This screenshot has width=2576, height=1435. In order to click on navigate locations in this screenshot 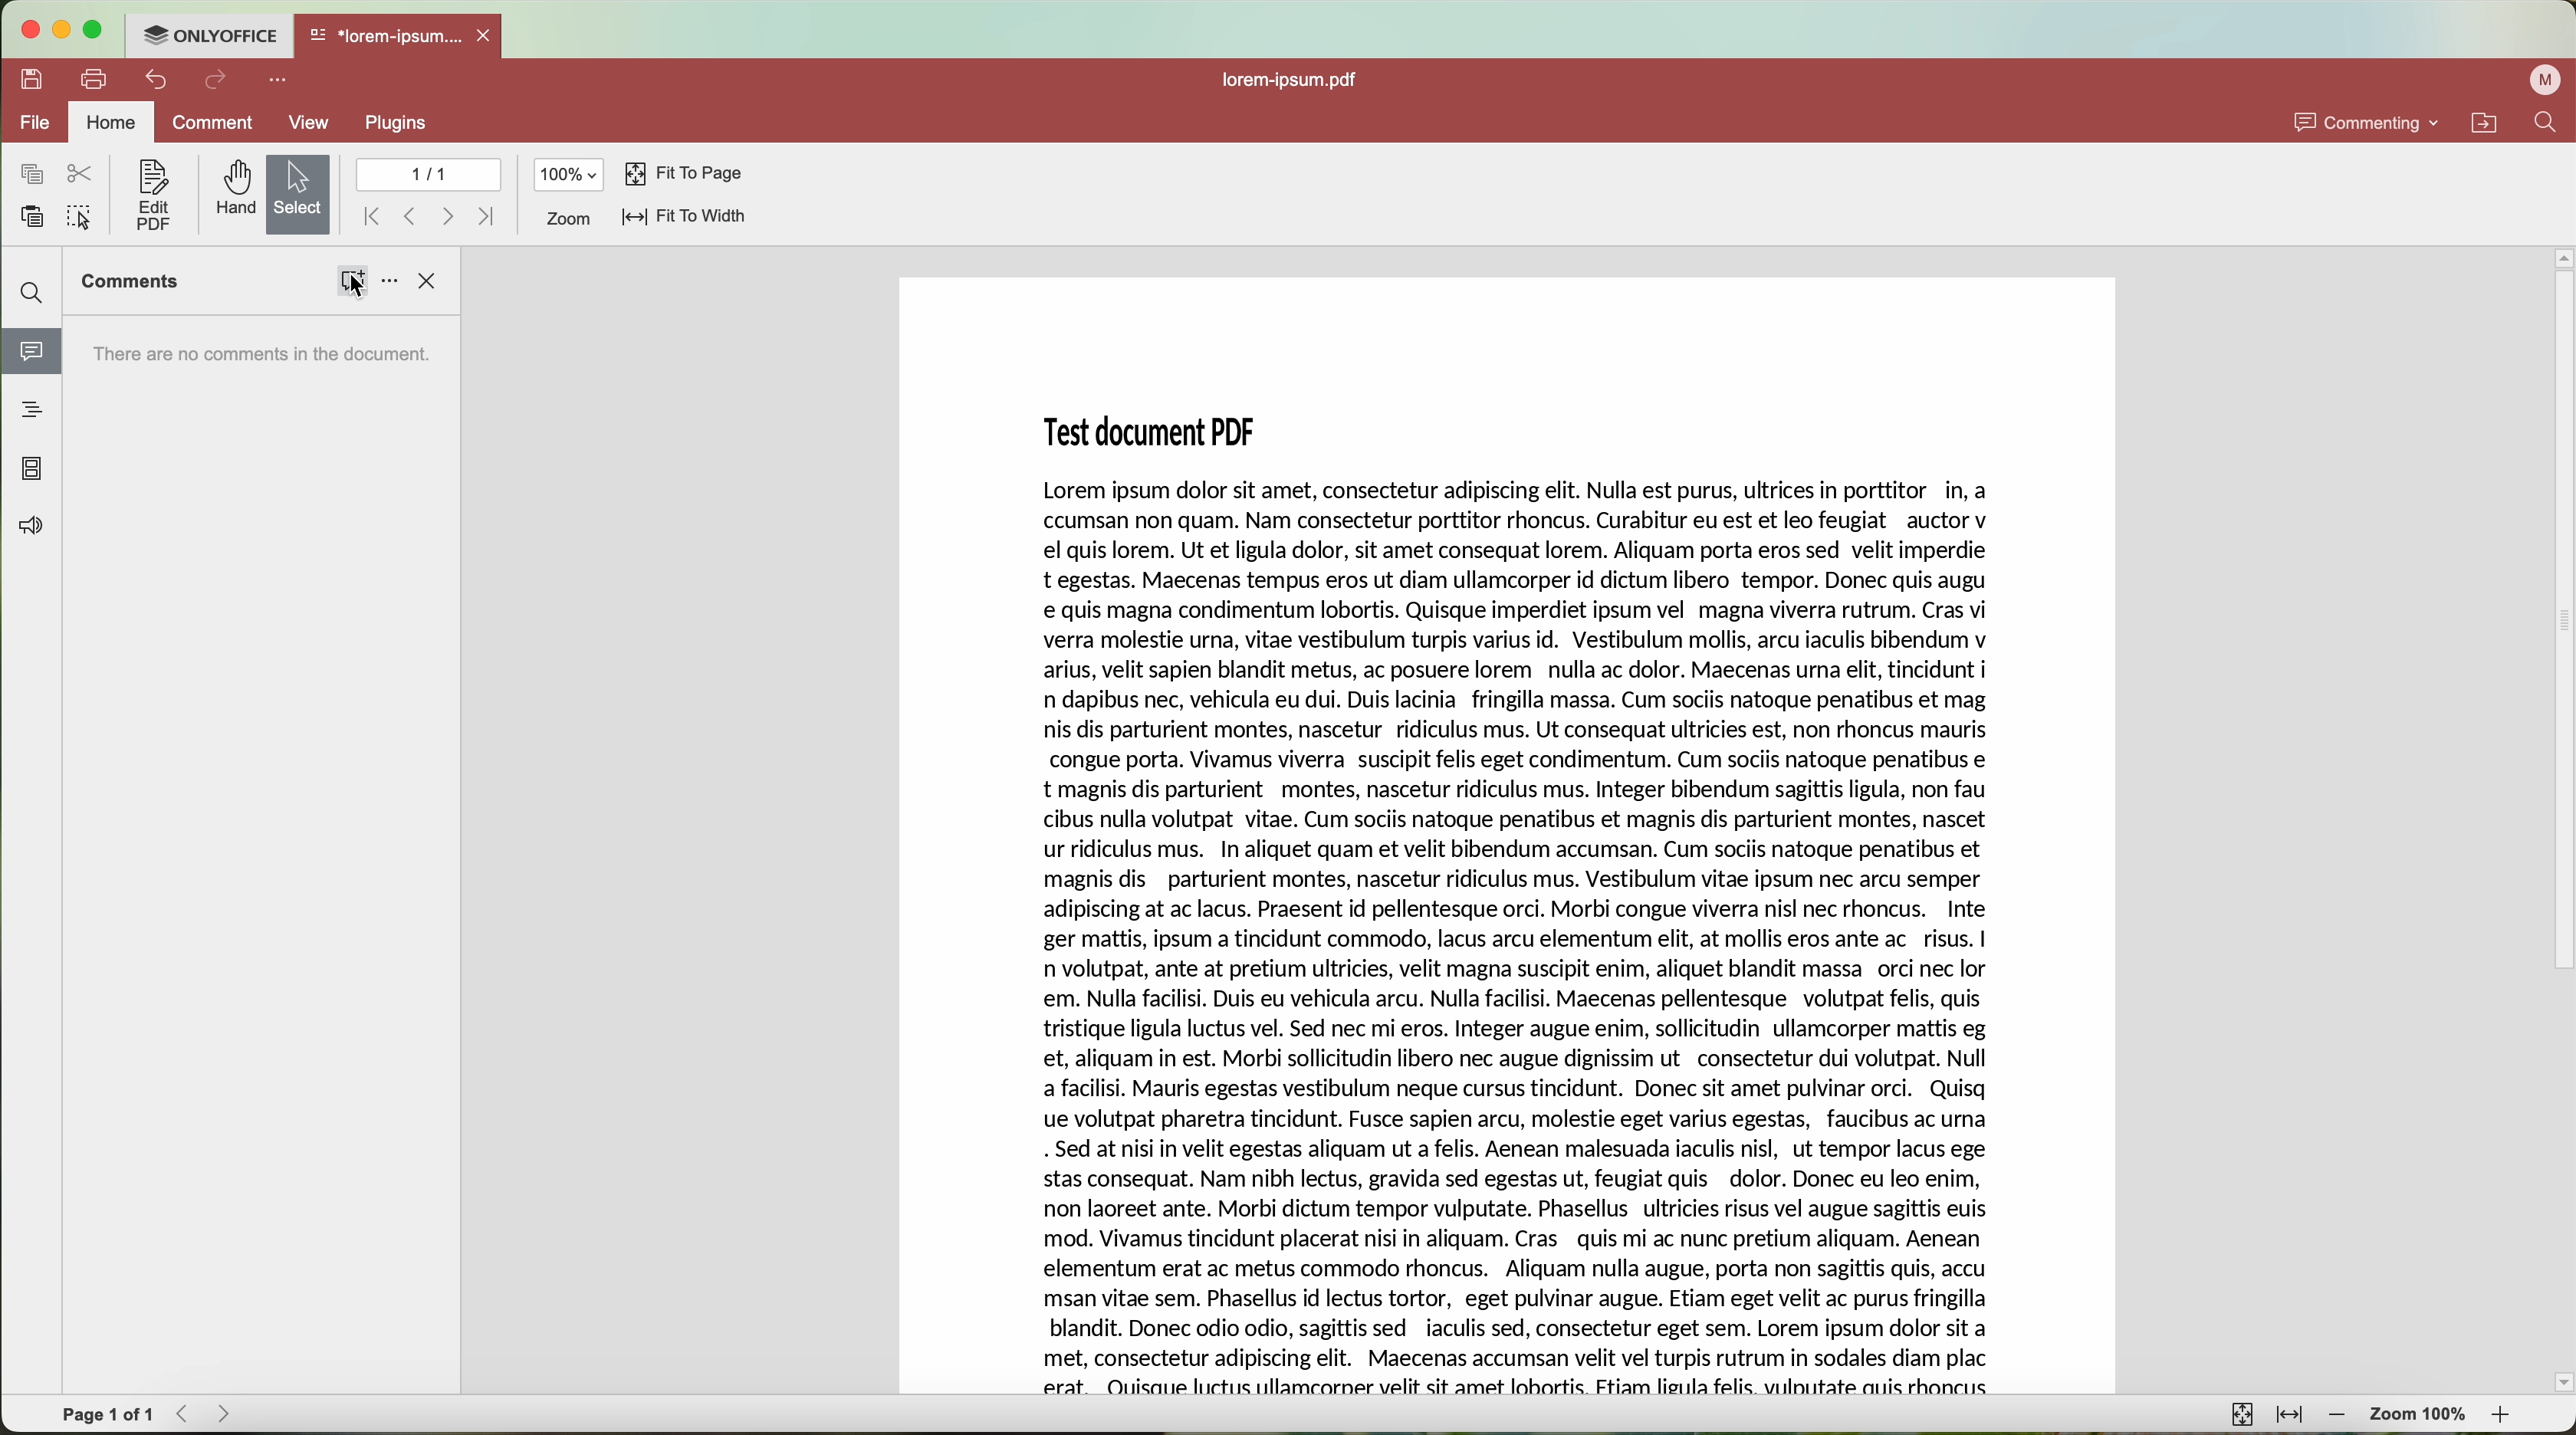, I will do `click(2491, 122)`.